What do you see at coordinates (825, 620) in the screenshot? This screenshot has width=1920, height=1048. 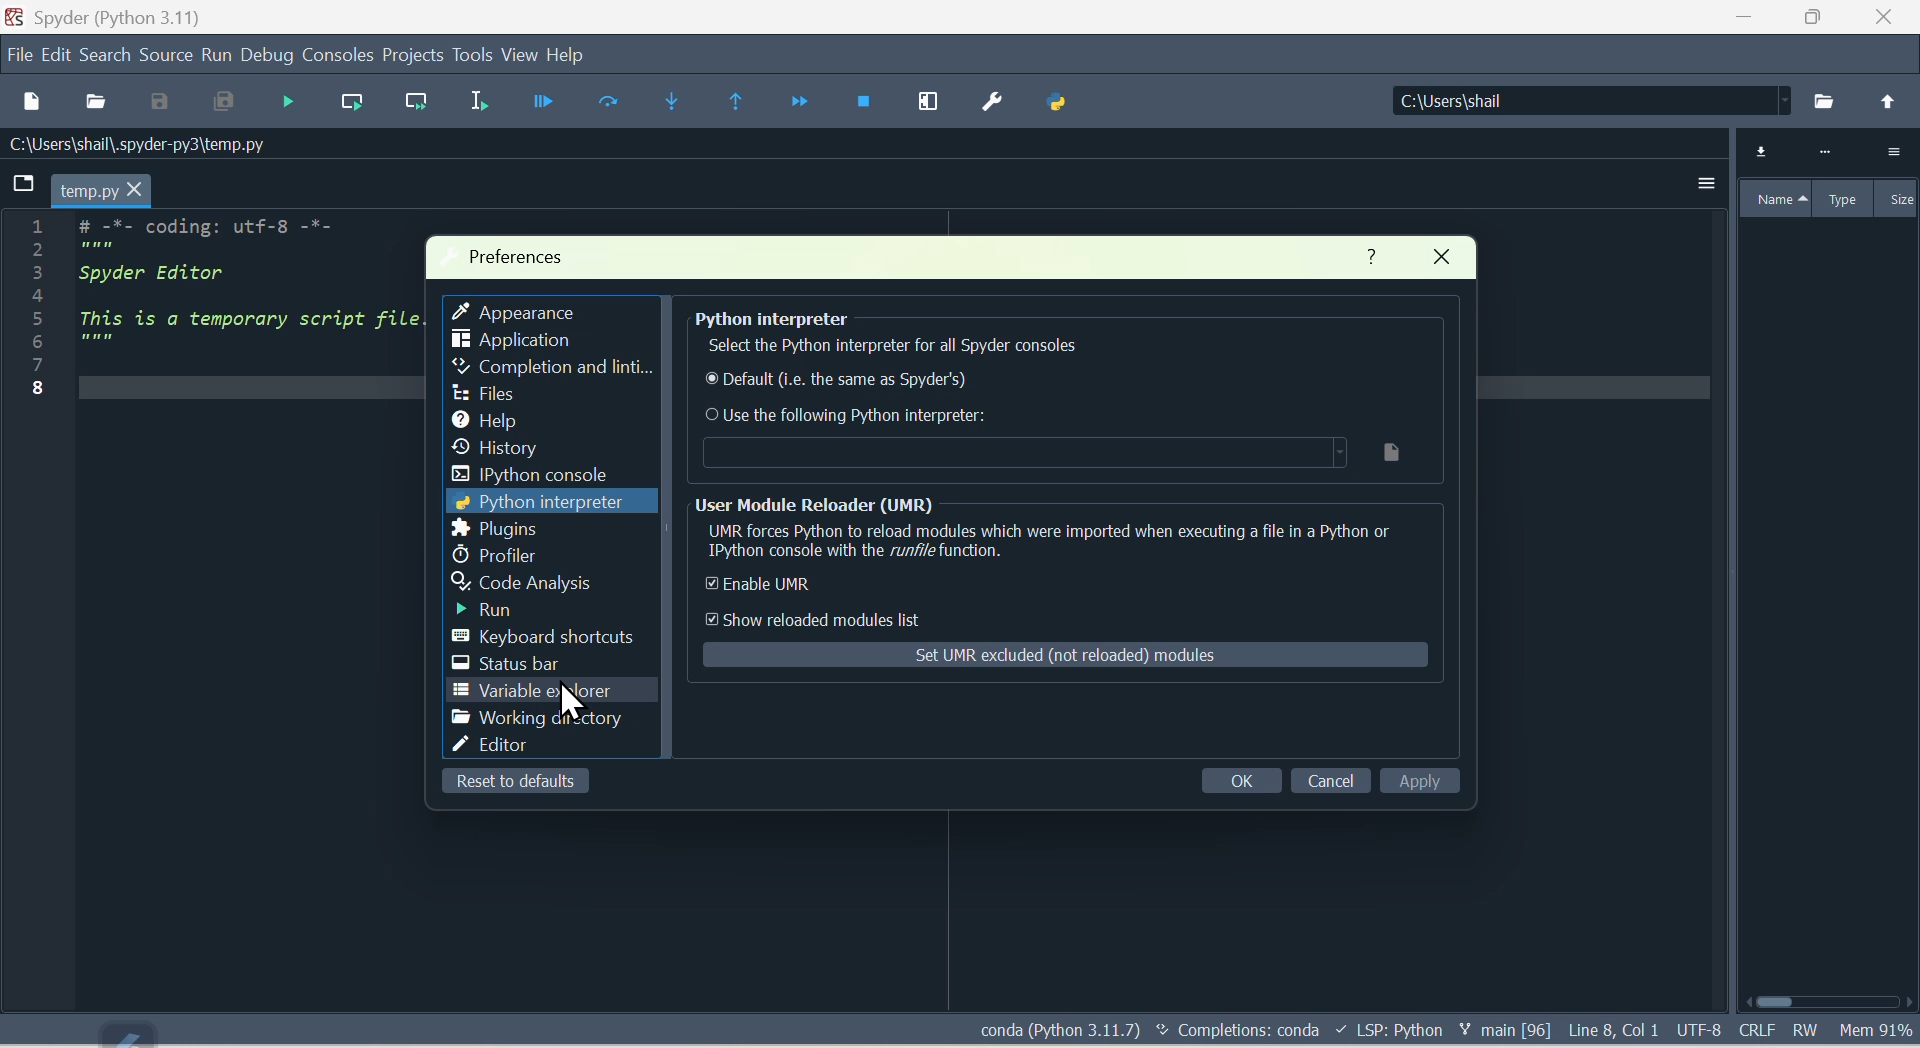 I see `Show reloaded modules list` at bounding box center [825, 620].